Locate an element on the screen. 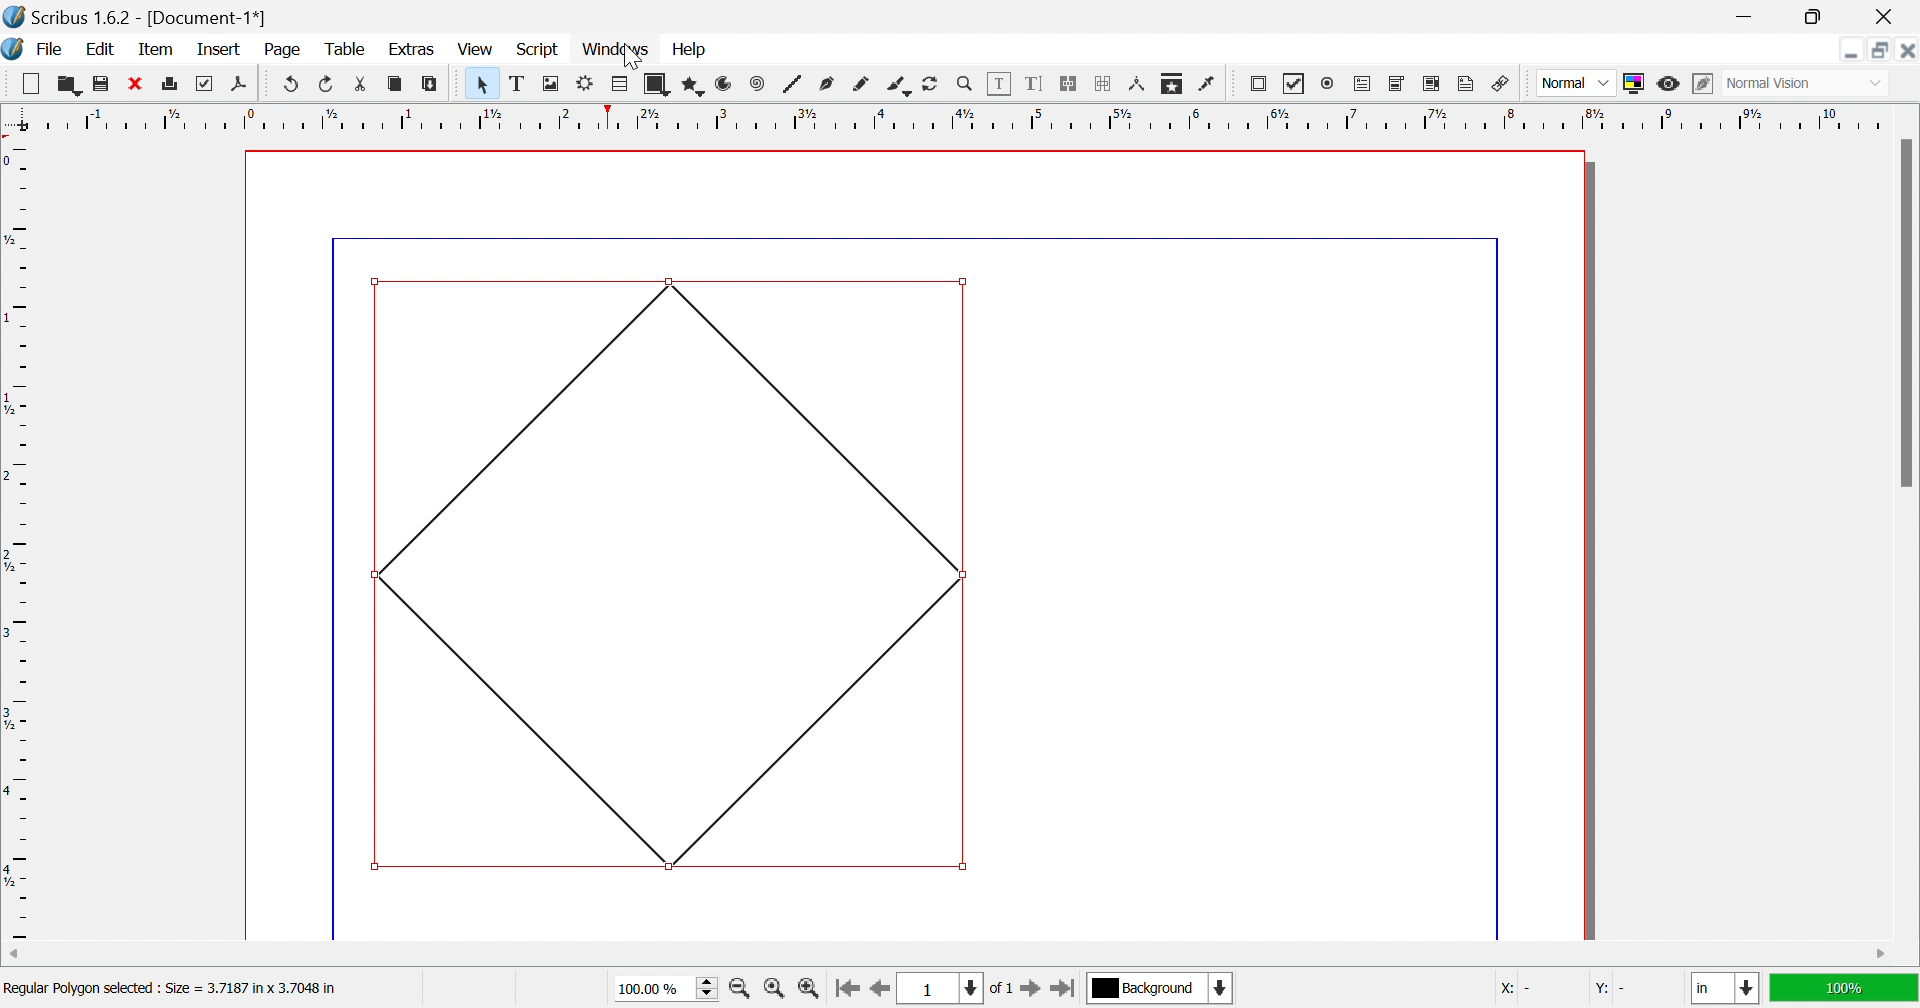 This screenshot has width=1920, height=1008. Table is located at coordinates (621, 85).